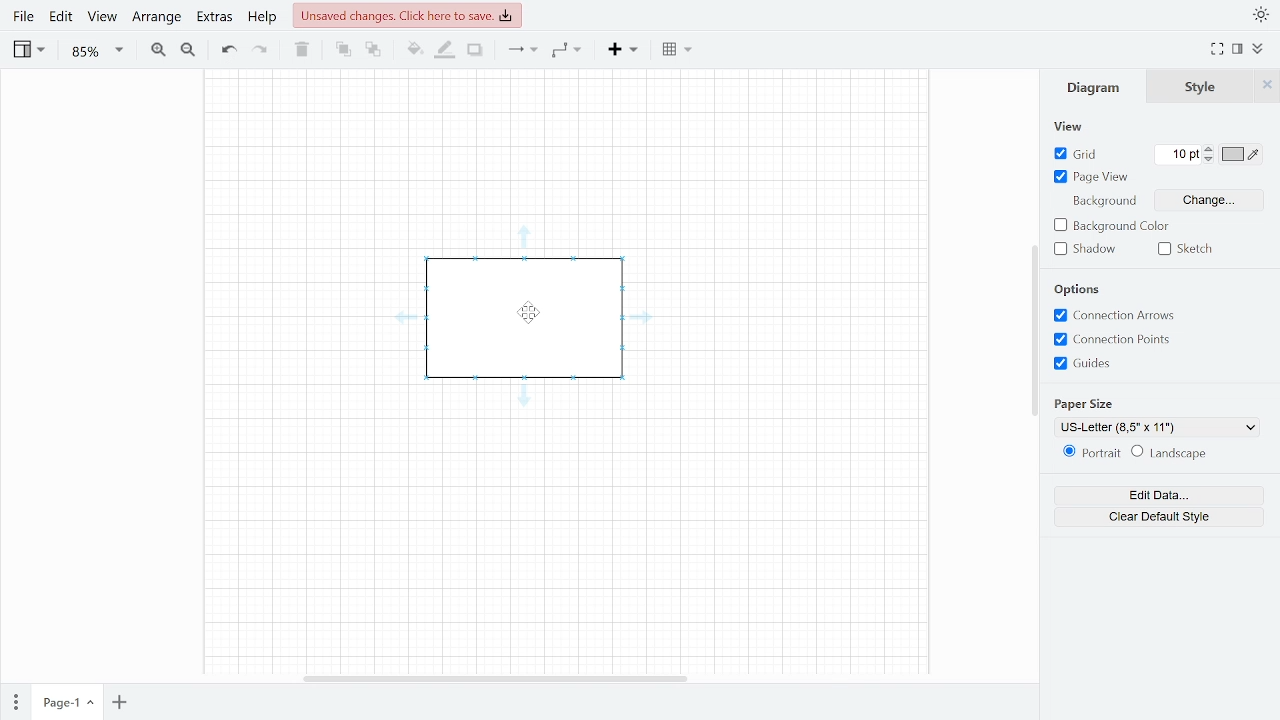 Image resolution: width=1280 pixels, height=720 pixels. What do you see at coordinates (1090, 453) in the screenshot?
I see `Potrait` at bounding box center [1090, 453].